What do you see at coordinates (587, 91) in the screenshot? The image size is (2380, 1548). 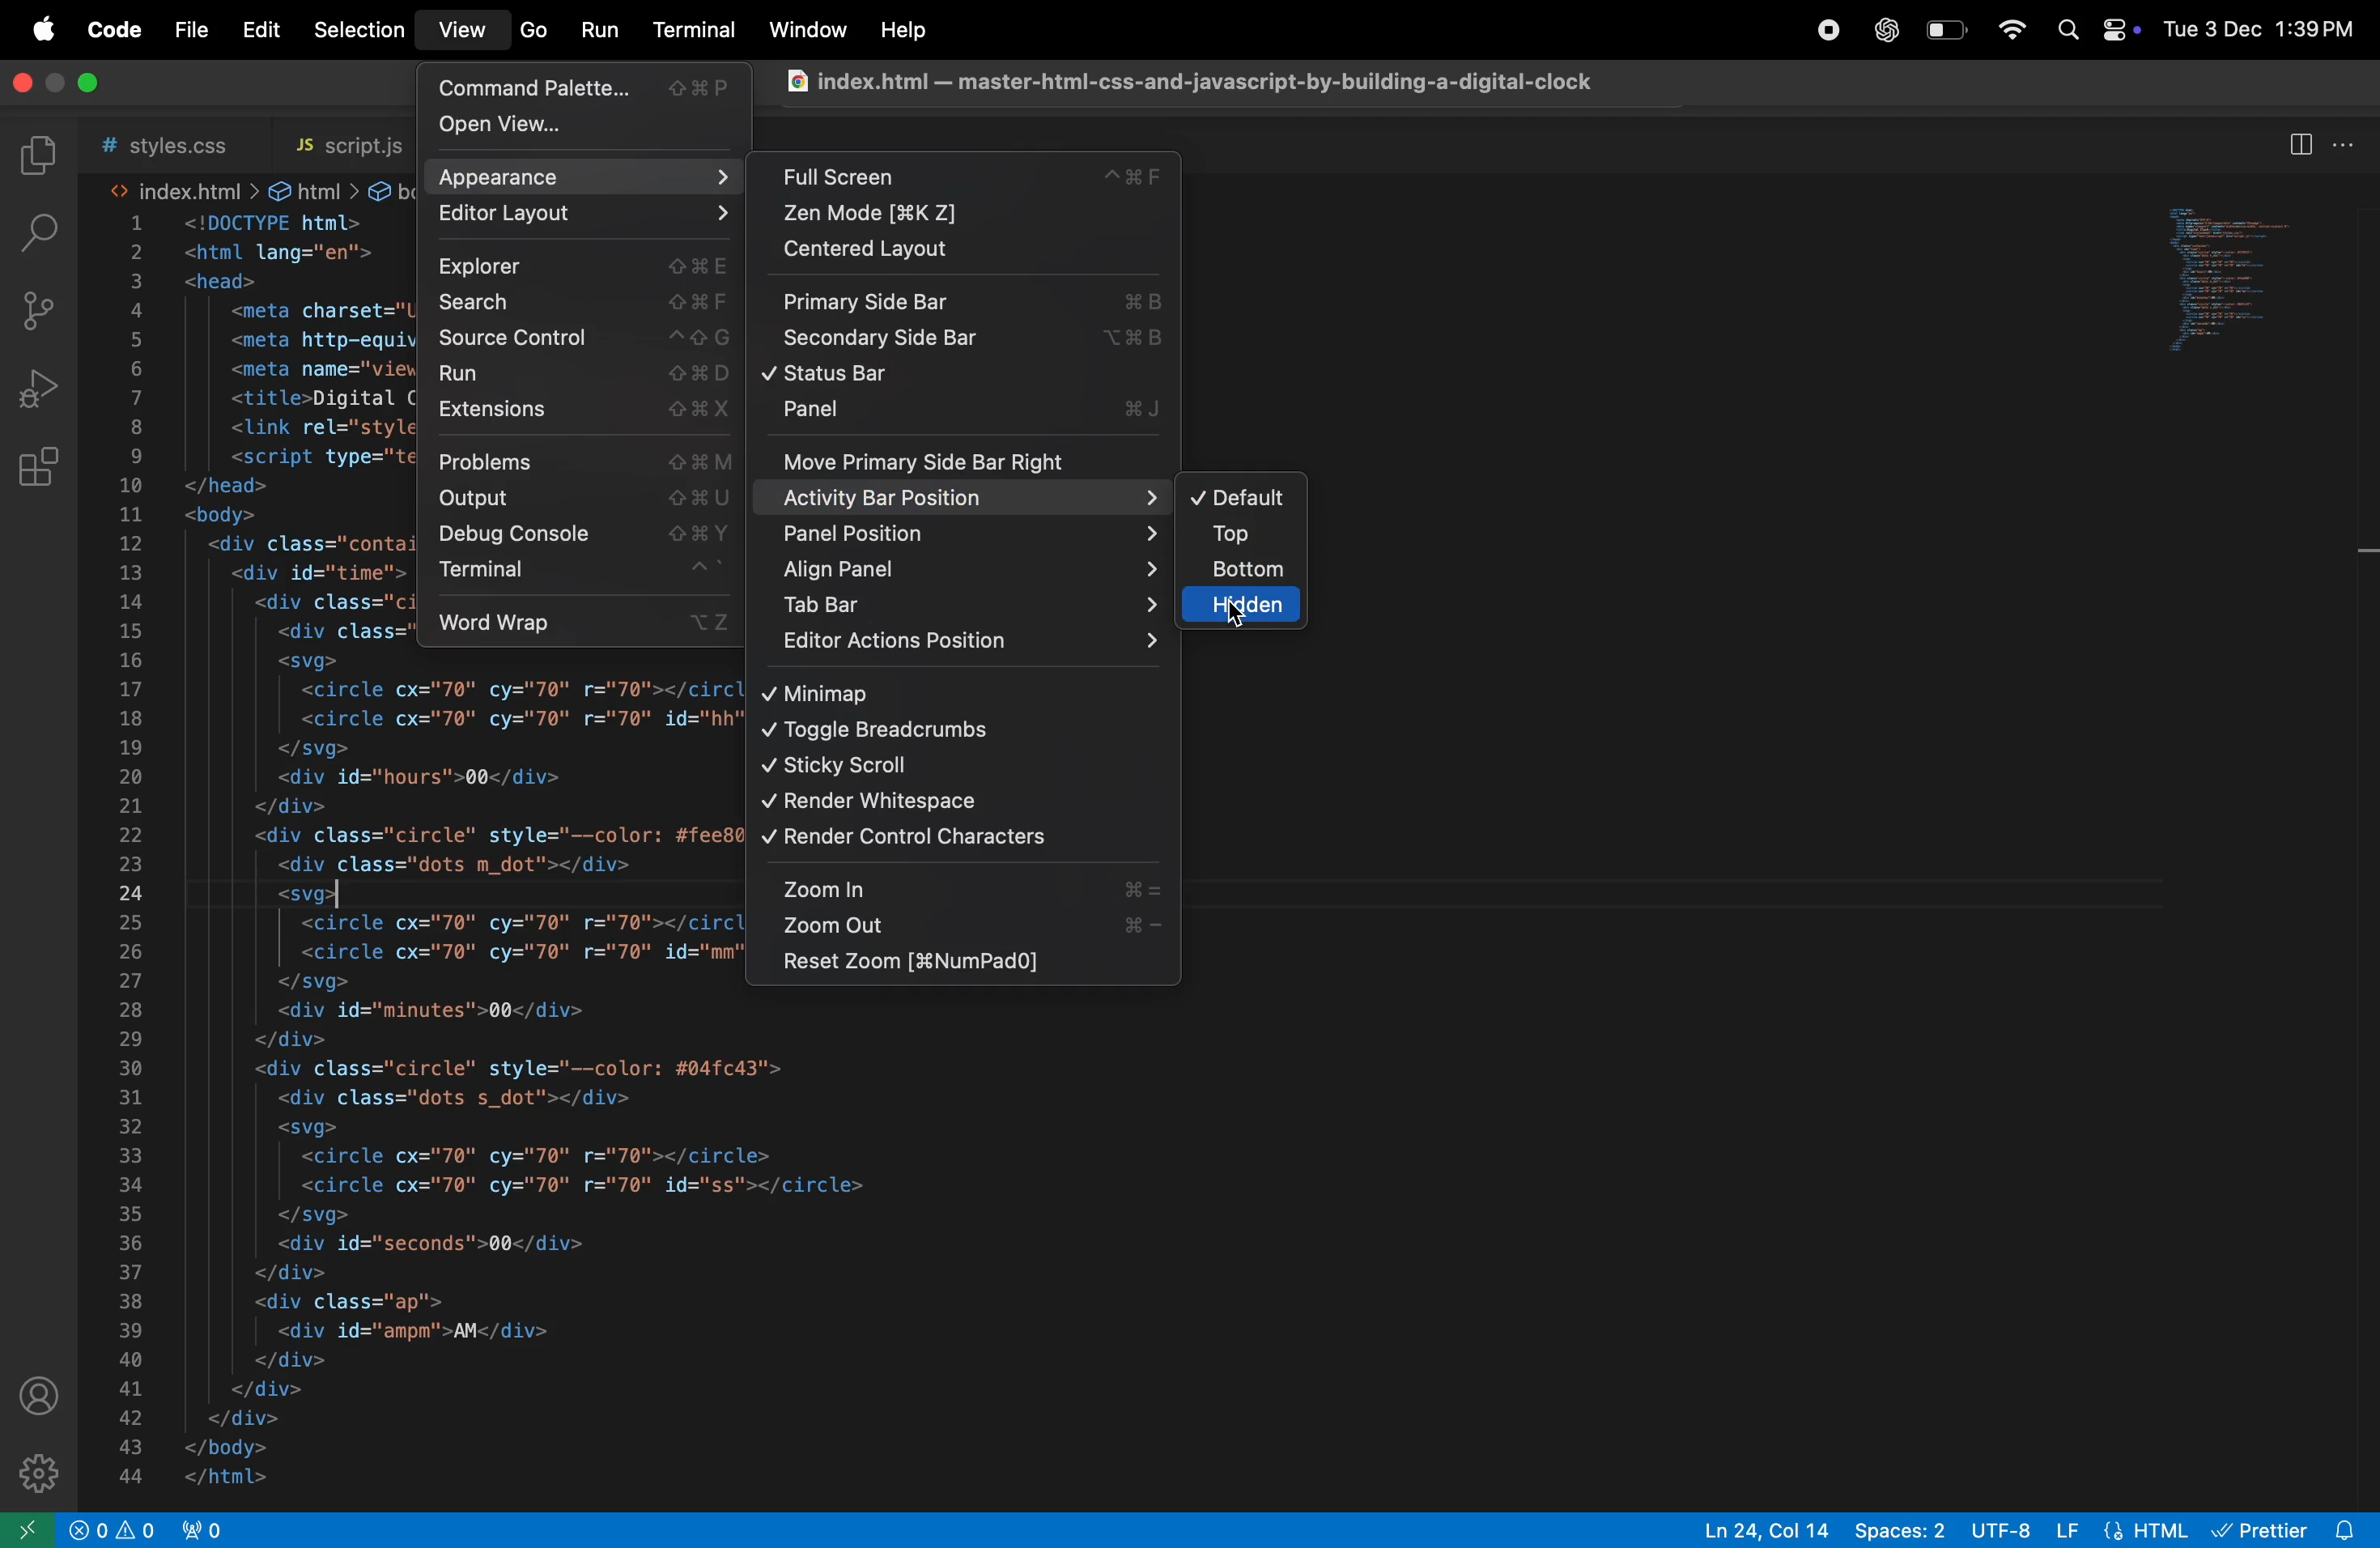 I see `command pallete` at bounding box center [587, 91].